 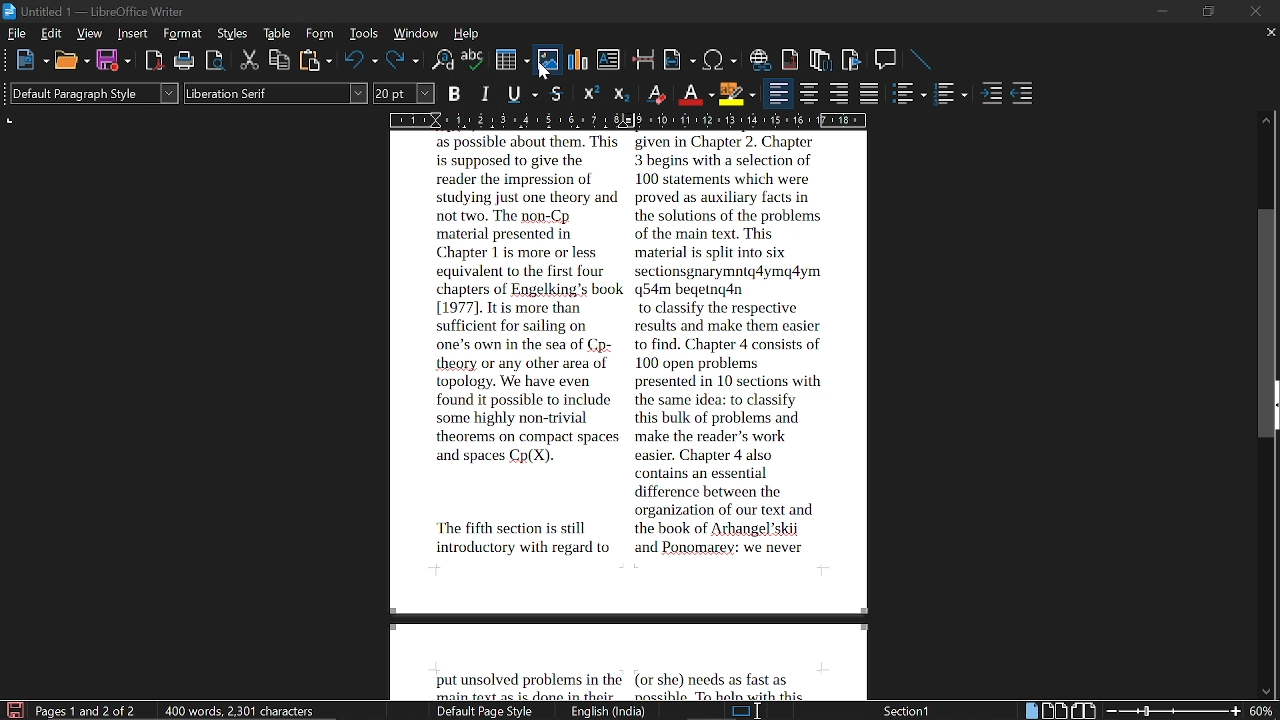 I want to click on paragraph style, so click(x=90, y=93).